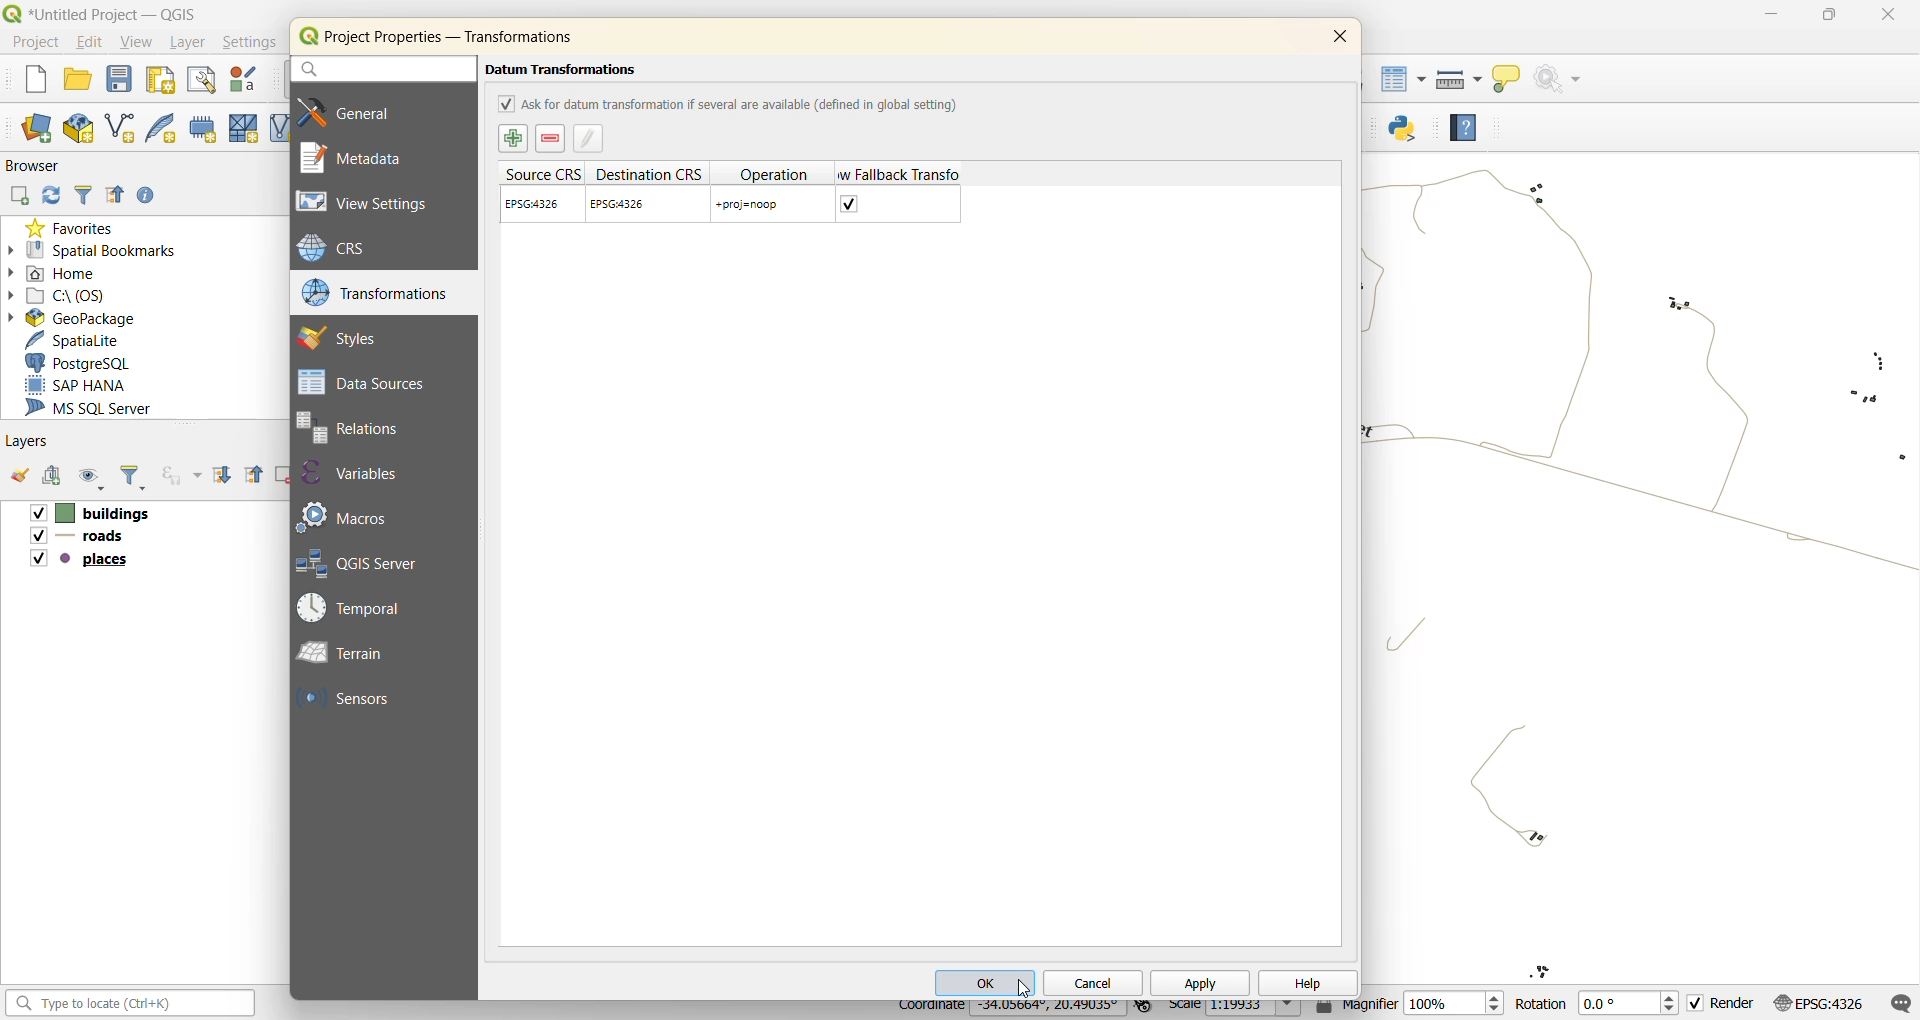 This screenshot has height=1020, width=1920. Describe the element at coordinates (133, 1004) in the screenshot. I see `search bar` at that location.